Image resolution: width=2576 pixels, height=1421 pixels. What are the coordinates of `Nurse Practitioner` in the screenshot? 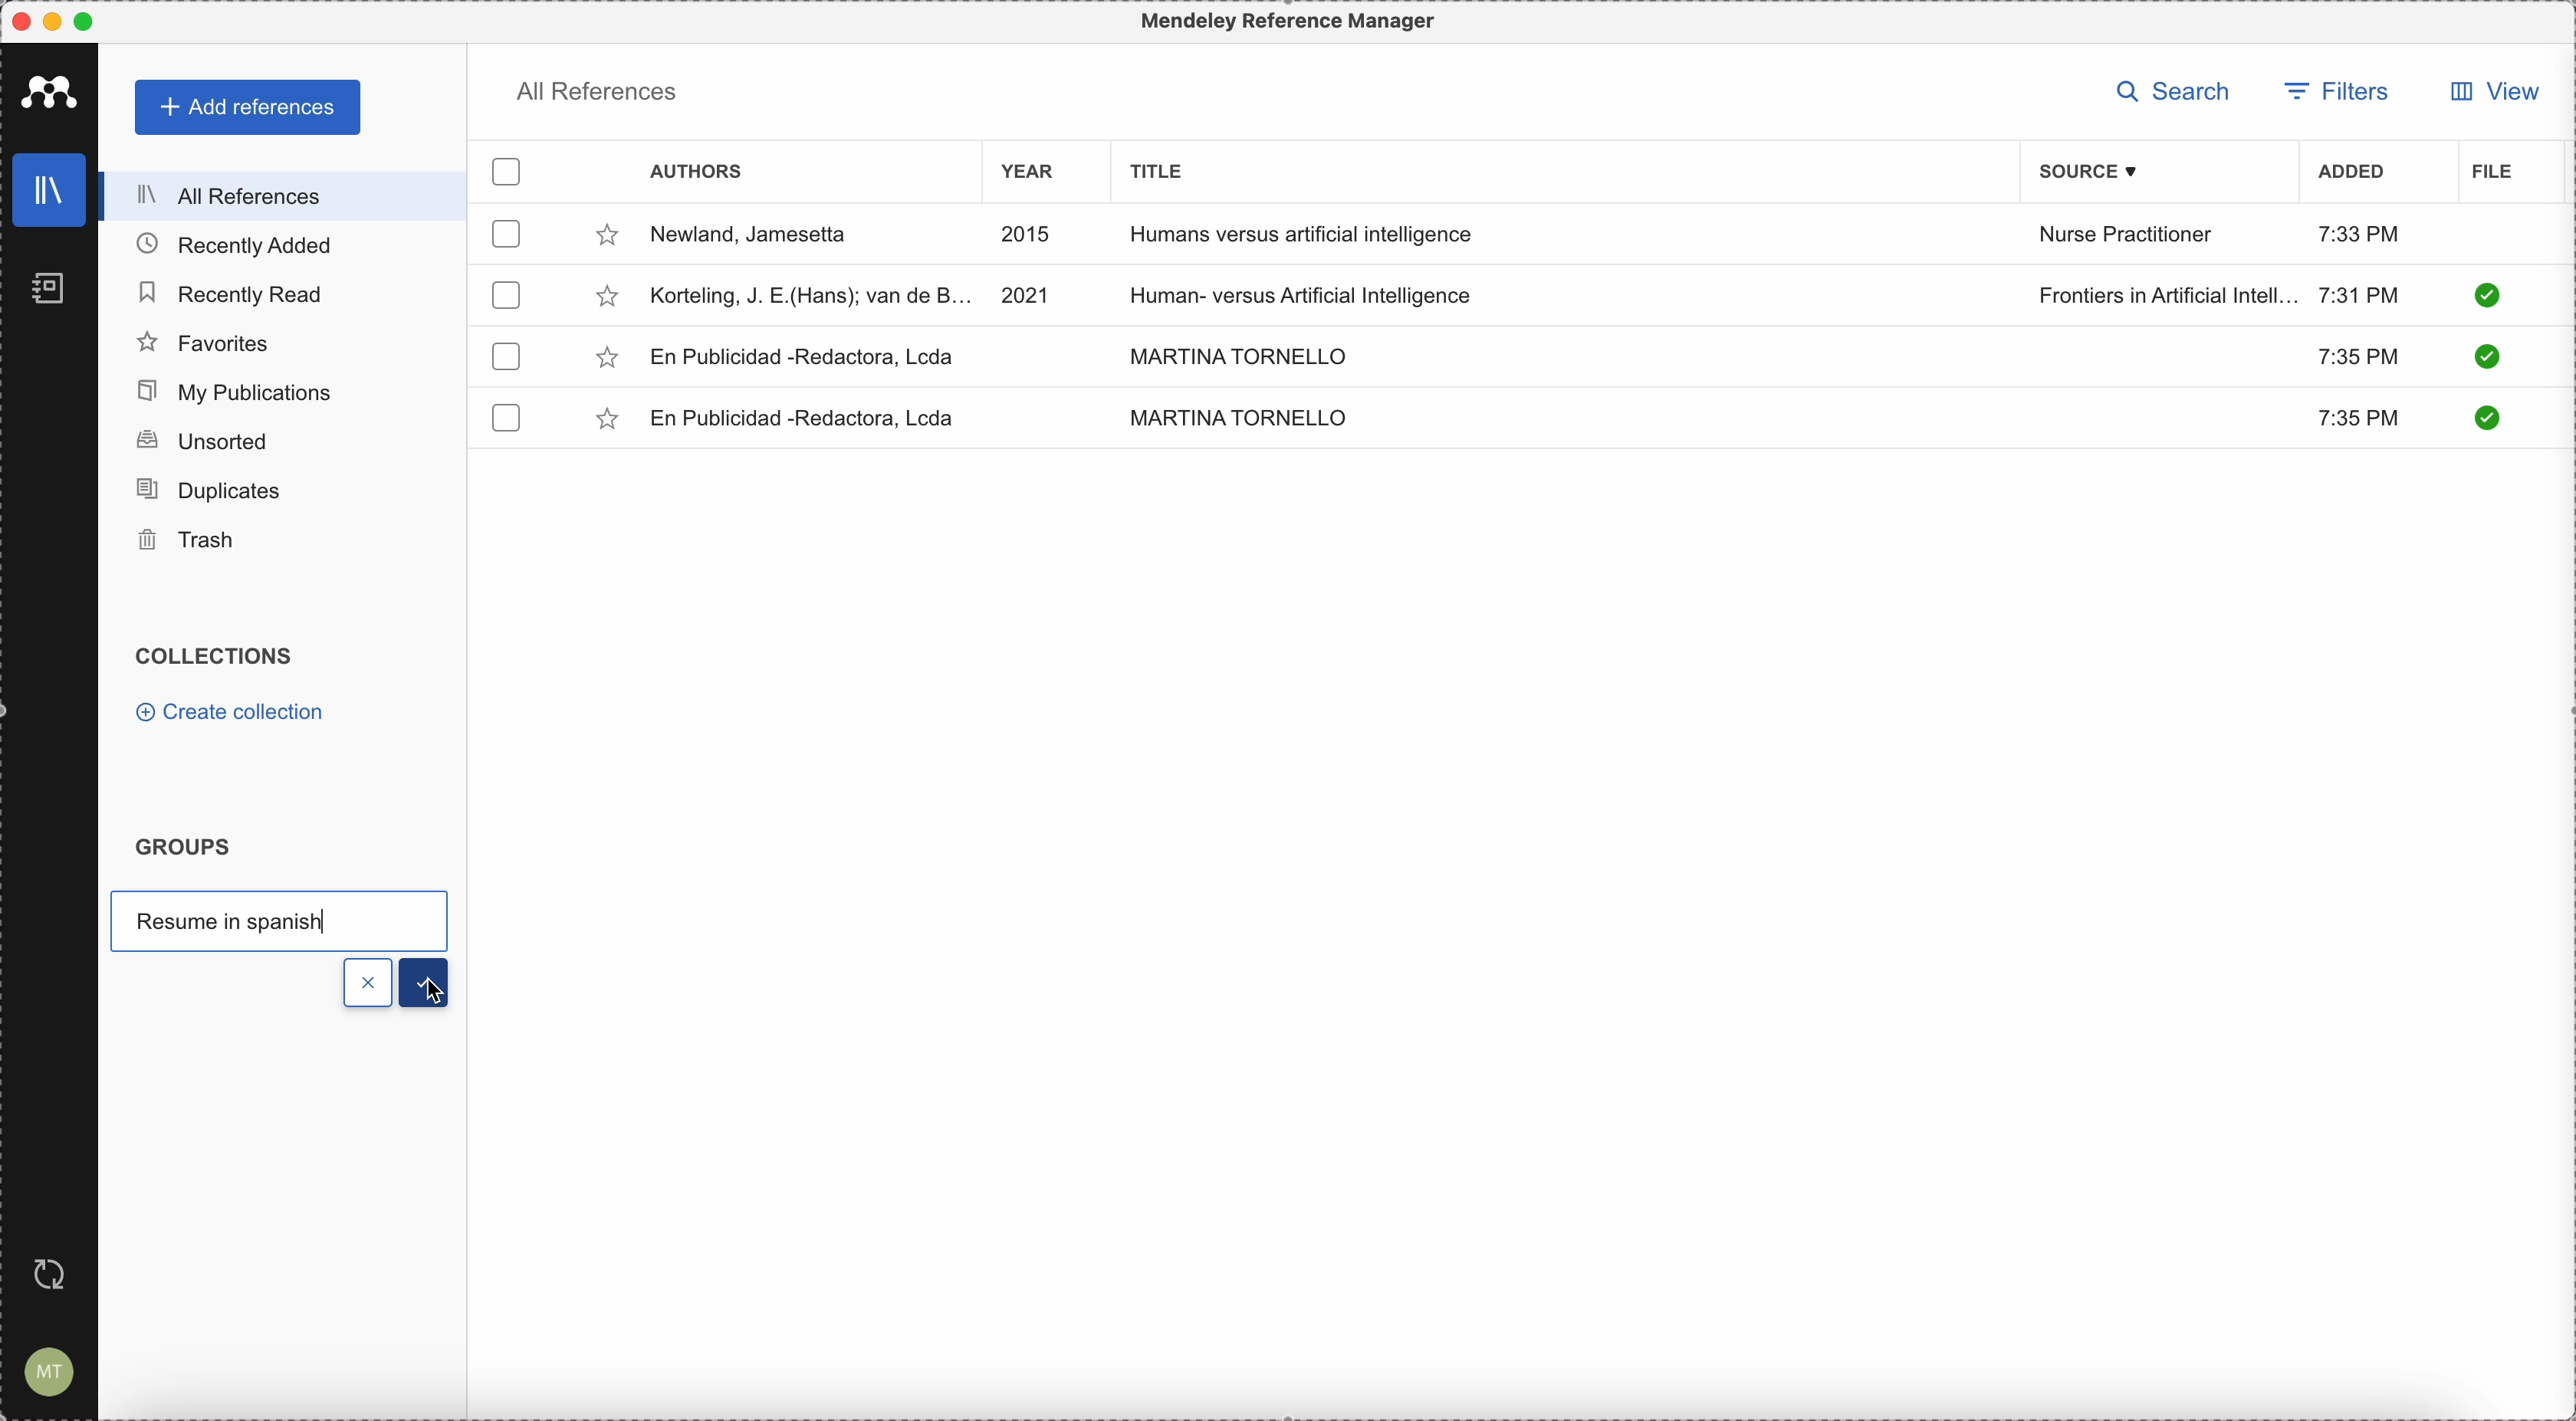 It's located at (2130, 235).